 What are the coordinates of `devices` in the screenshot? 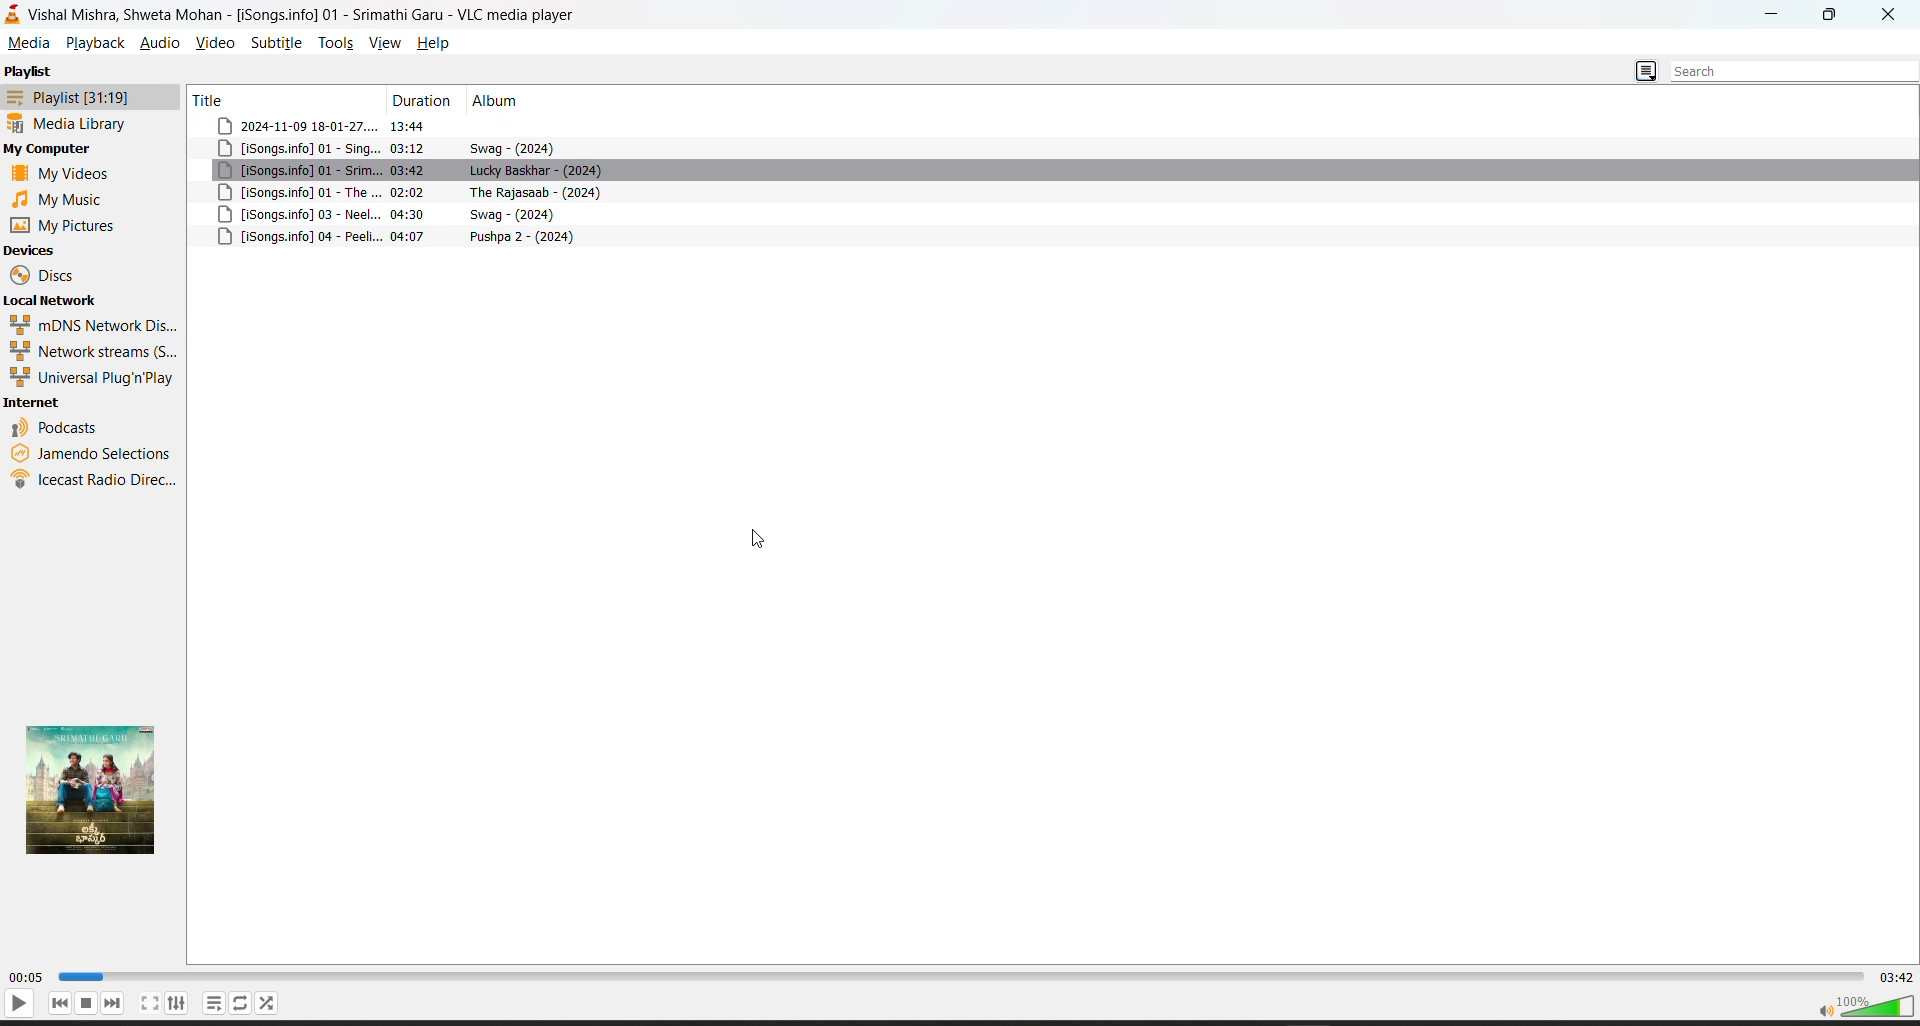 It's located at (32, 251).